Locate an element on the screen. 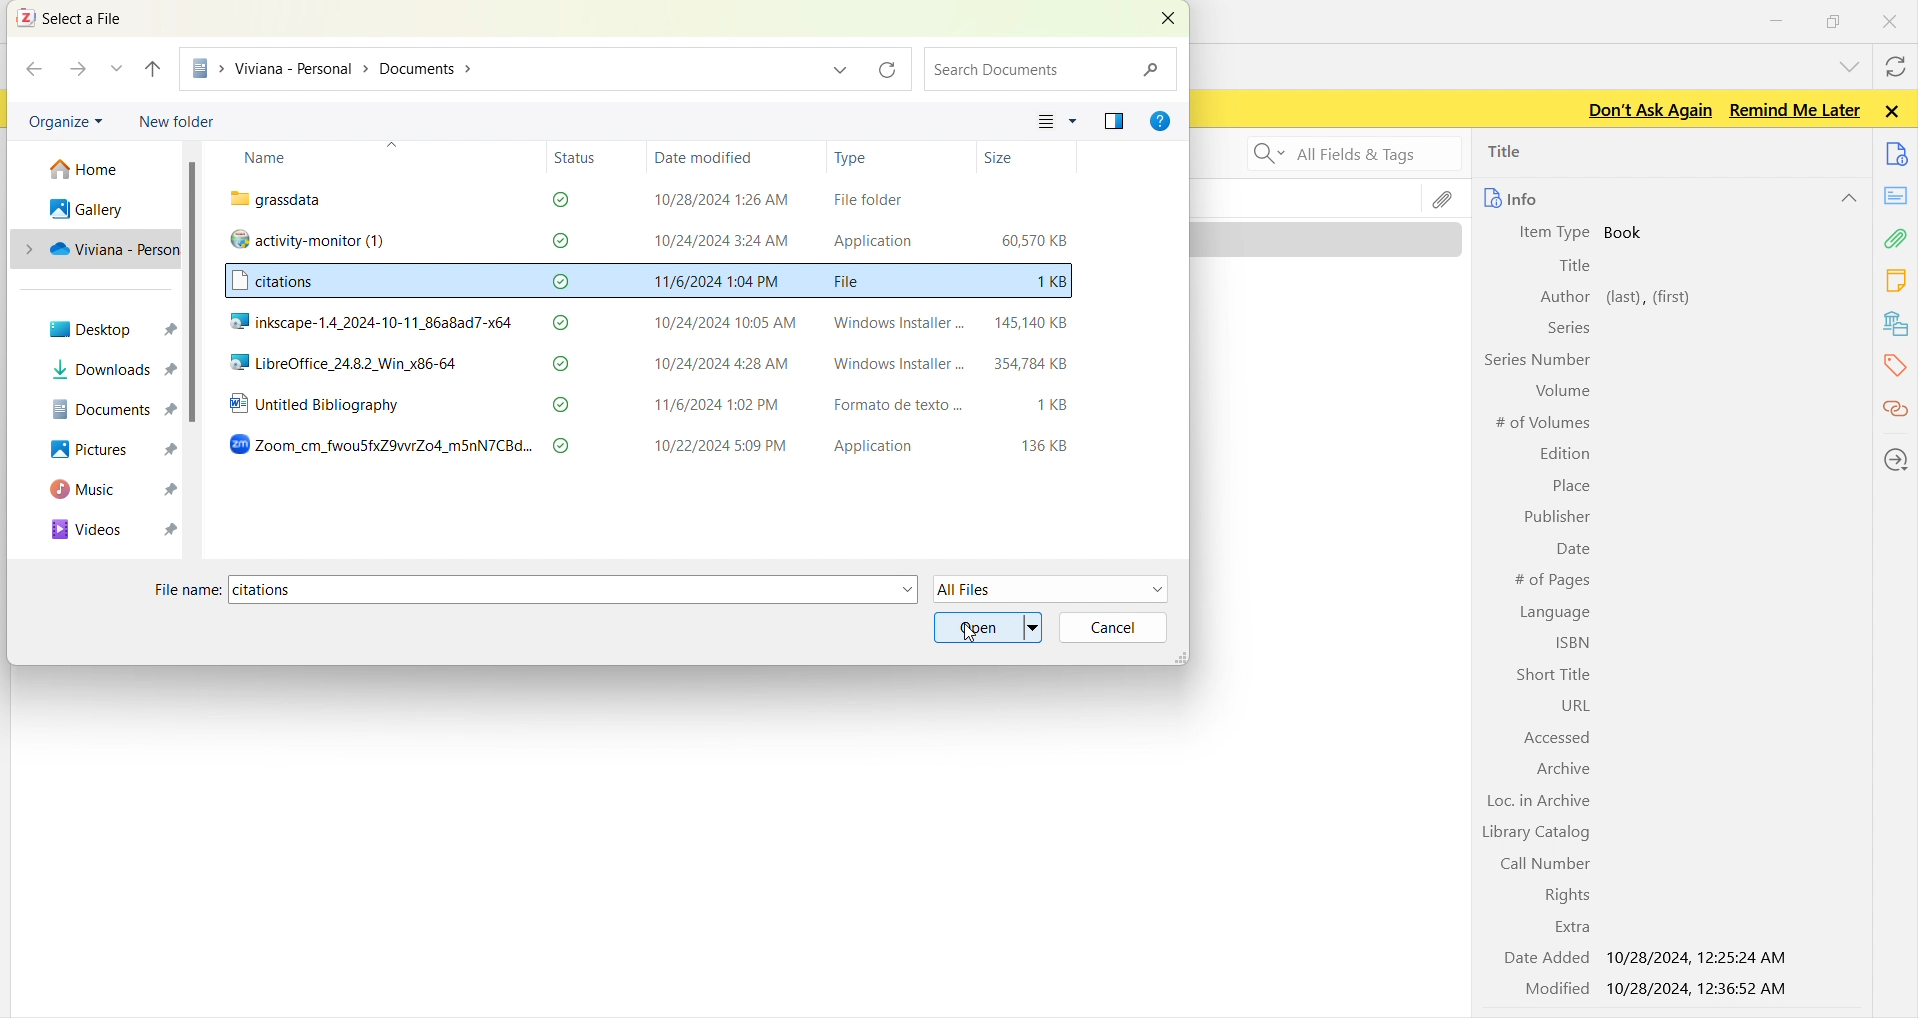 The height and width of the screenshot is (1018, 1918). Title is located at coordinates (1576, 266).